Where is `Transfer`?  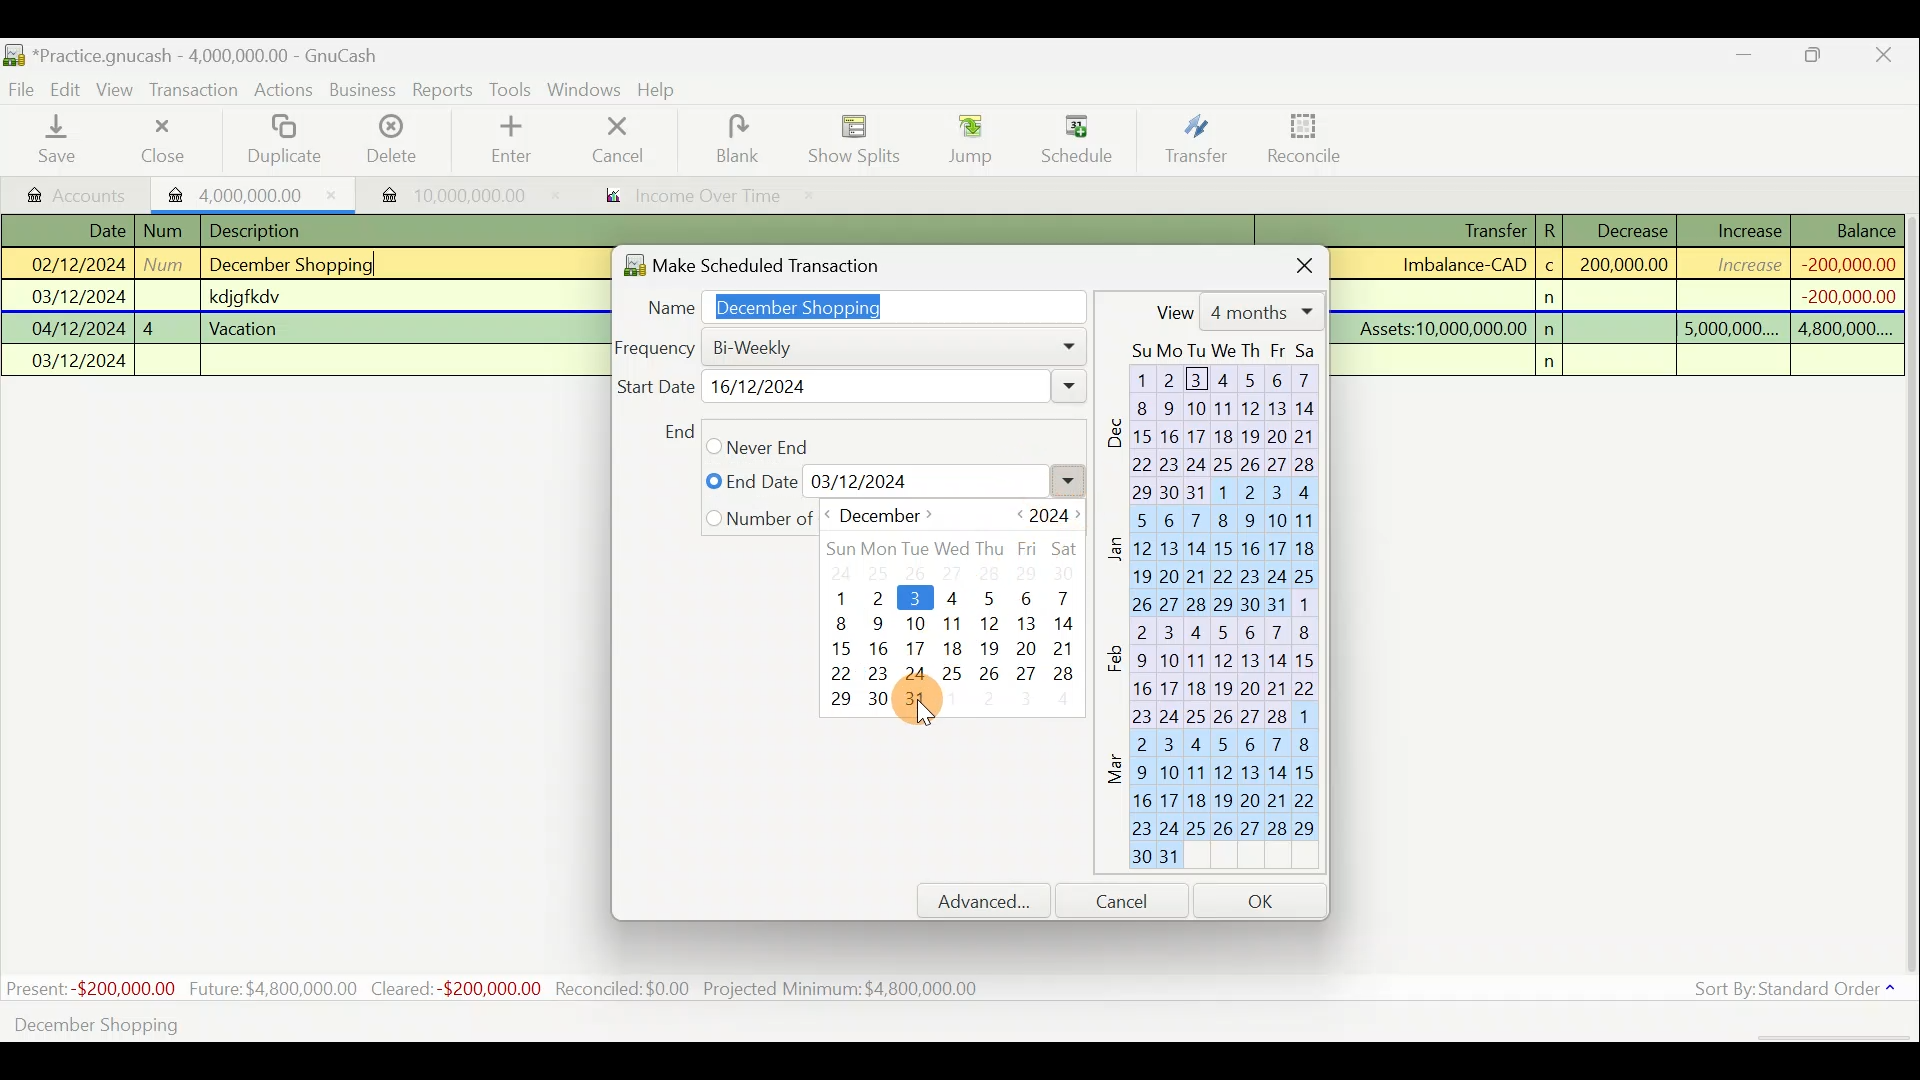 Transfer is located at coordinates (1196, 138).